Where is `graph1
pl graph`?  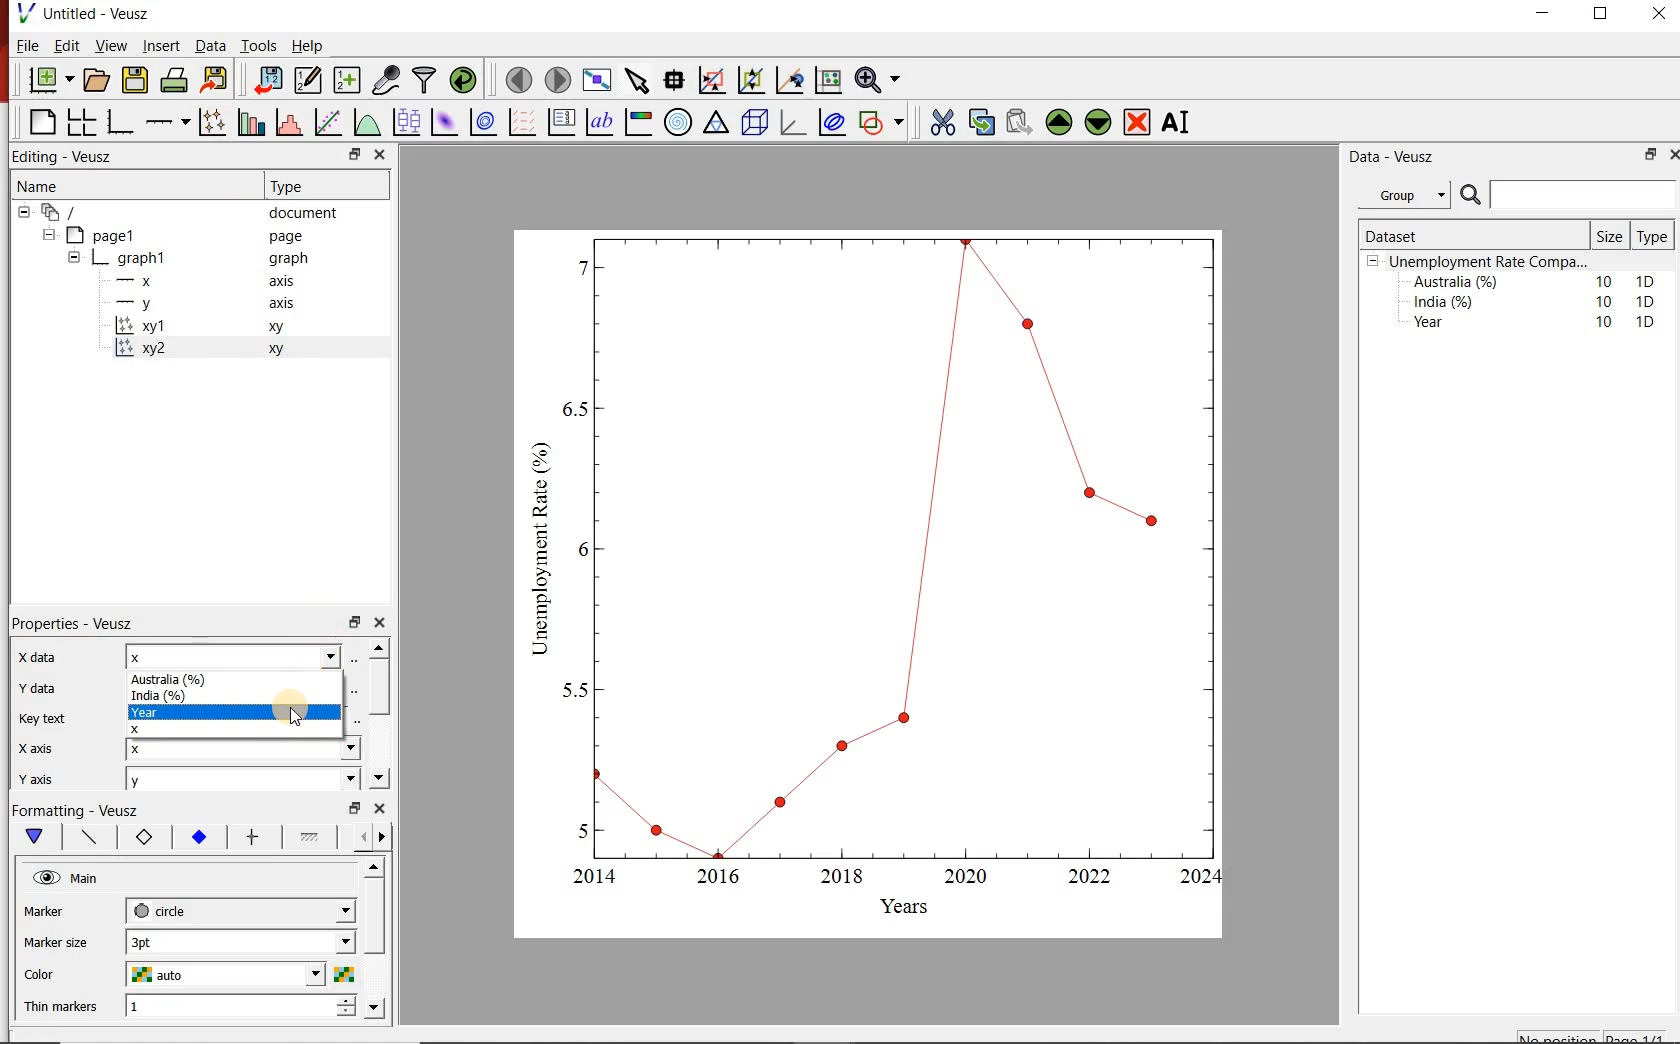 graph1
pl graph is located at coordinates (207, 259).